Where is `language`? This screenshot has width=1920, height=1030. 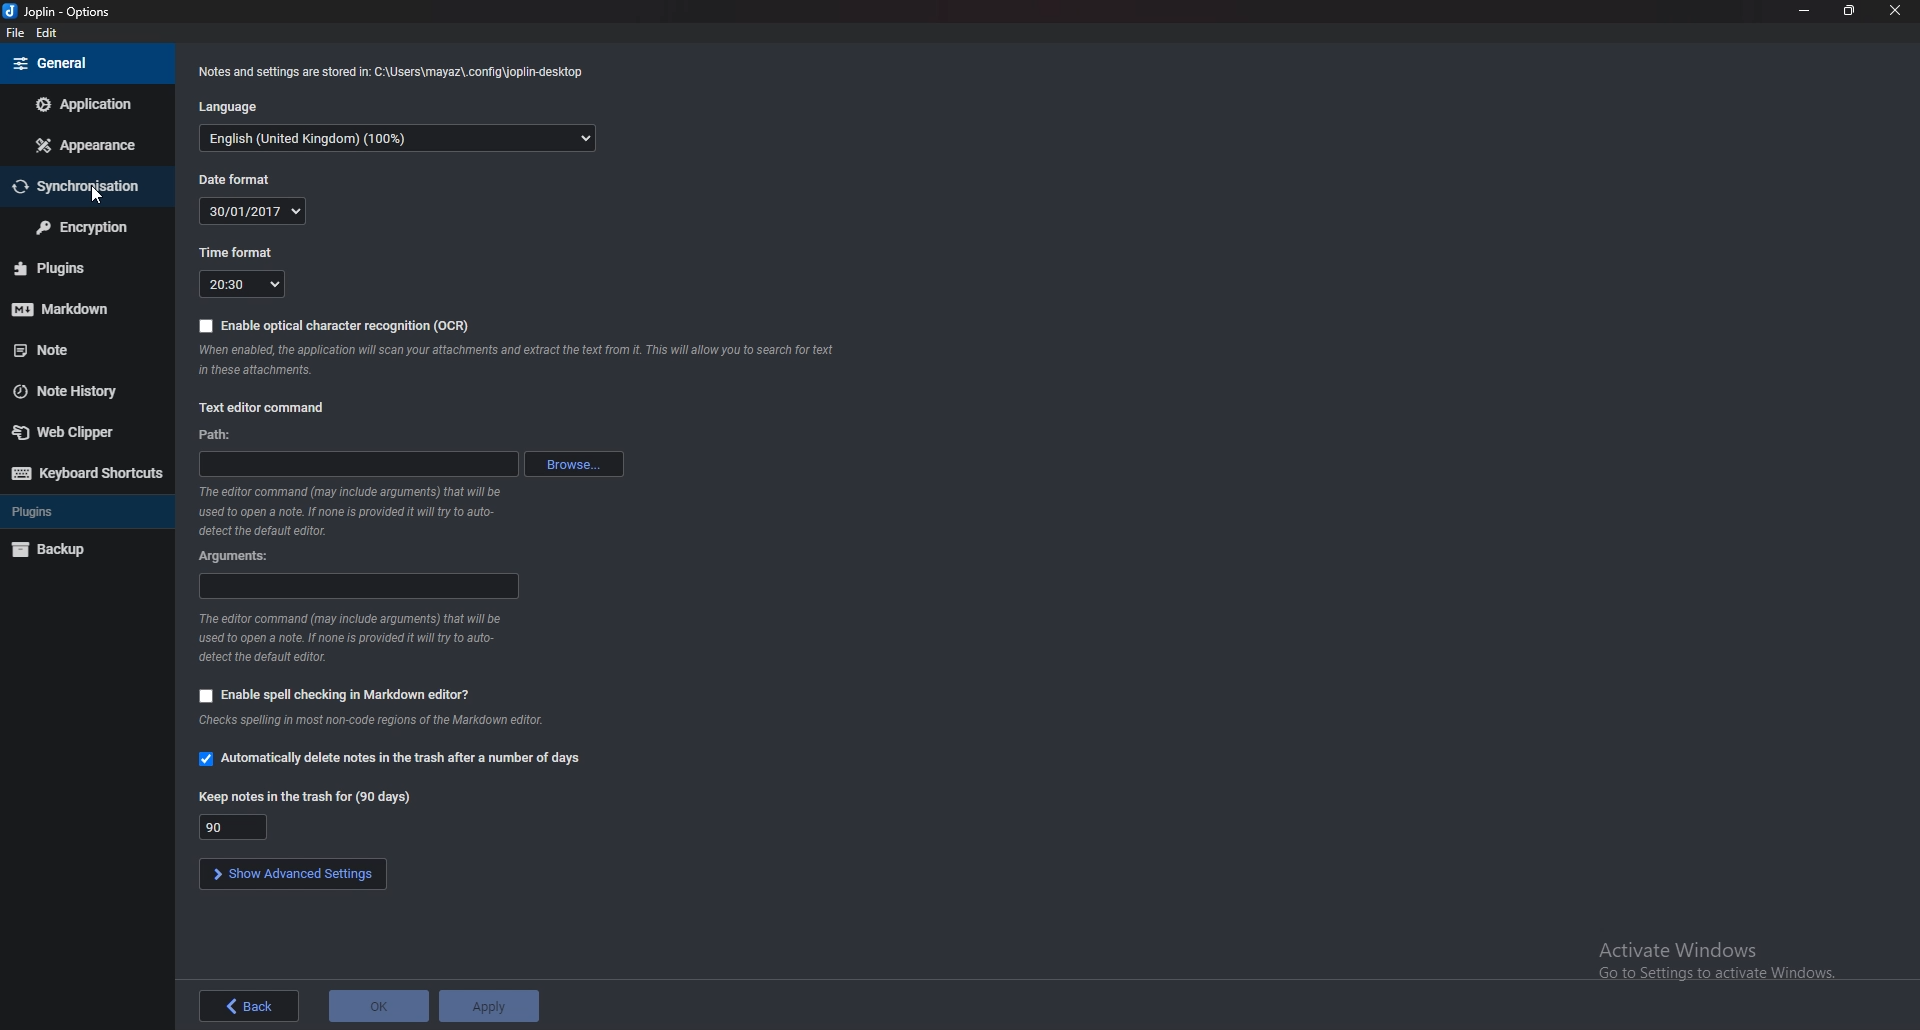 language is located at coordinates (233, 107).